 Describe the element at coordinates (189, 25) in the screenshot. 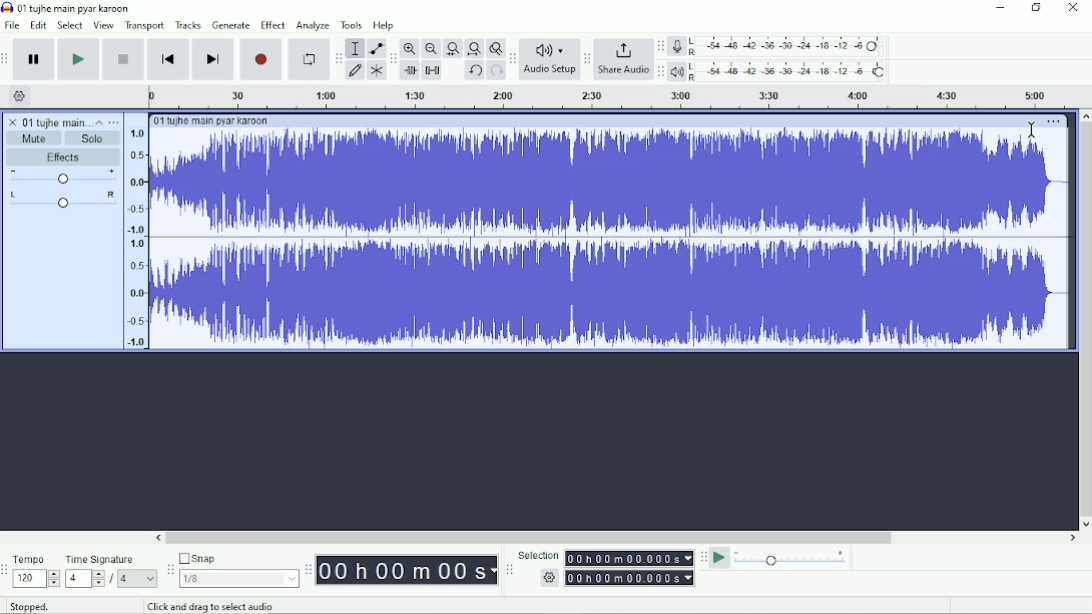

I see `Tracks` at that location.